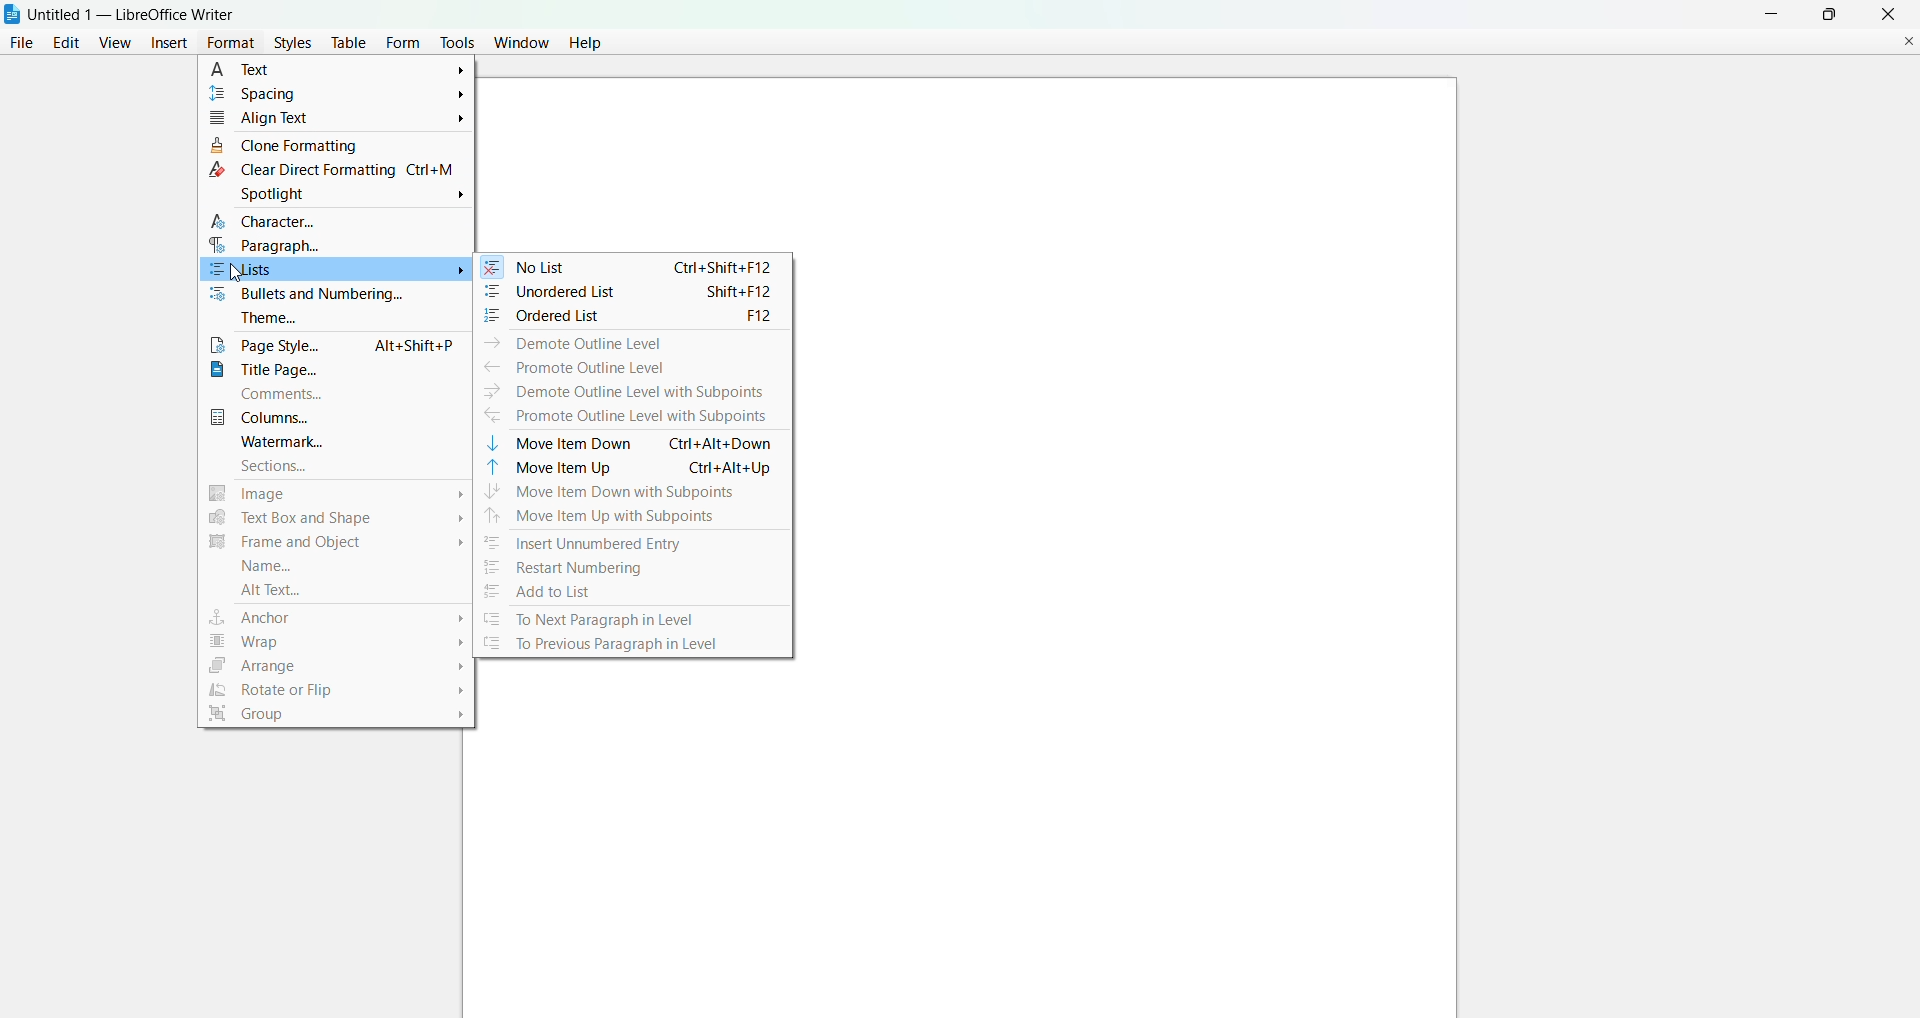  Describe the element at coordinates (332, 172) in the screenshot. I see `clear direct formatting Ctrl + M` at that location.